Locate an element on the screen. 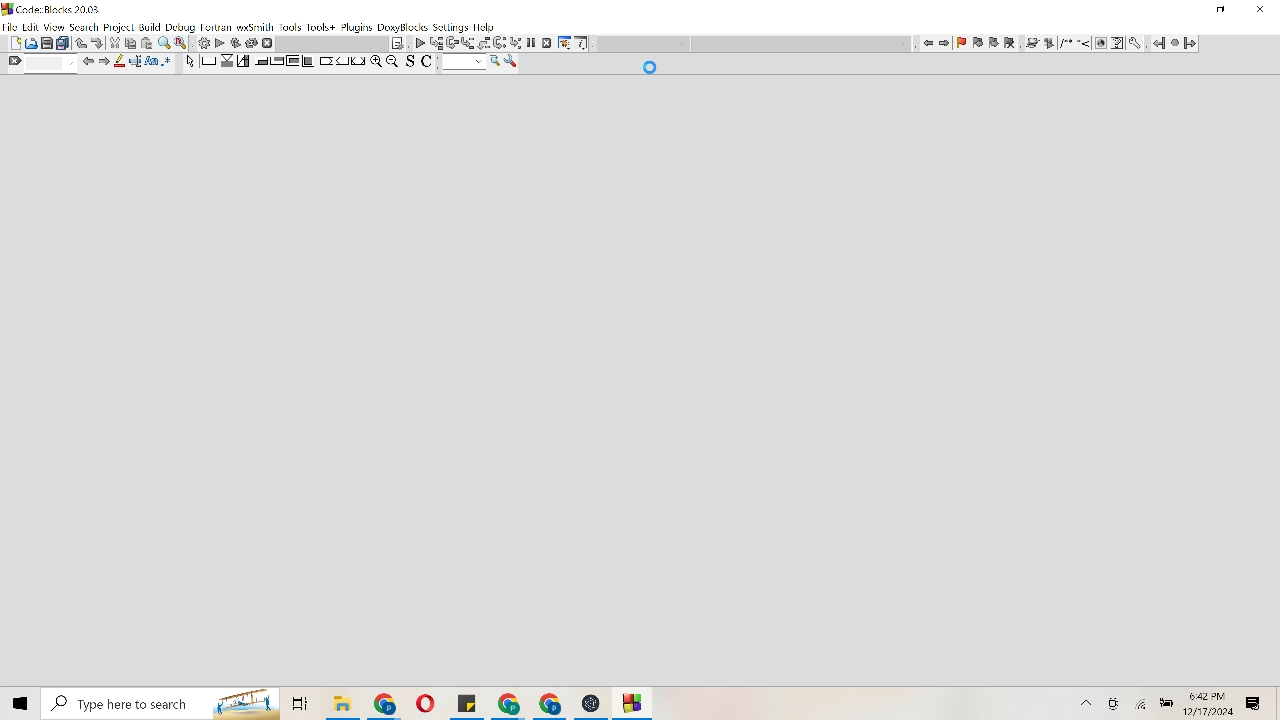 This screenshot has height=720, width=1280. Wifi is located at coordinates (1143, 703).